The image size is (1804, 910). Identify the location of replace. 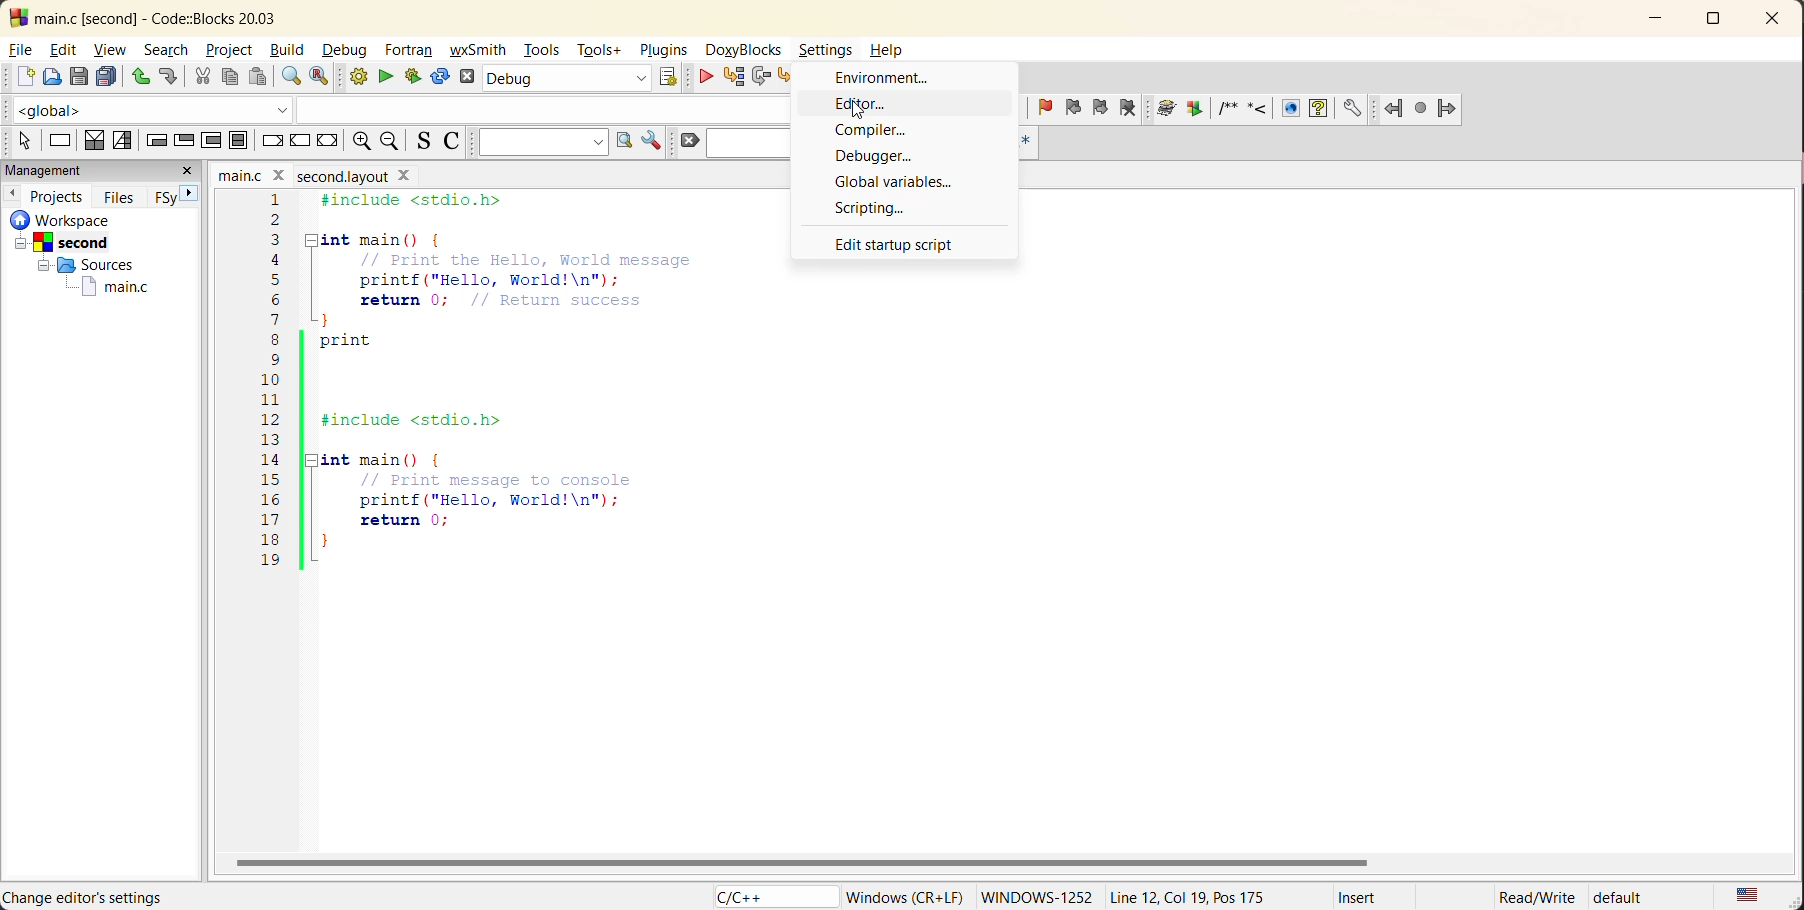
(324, 77).